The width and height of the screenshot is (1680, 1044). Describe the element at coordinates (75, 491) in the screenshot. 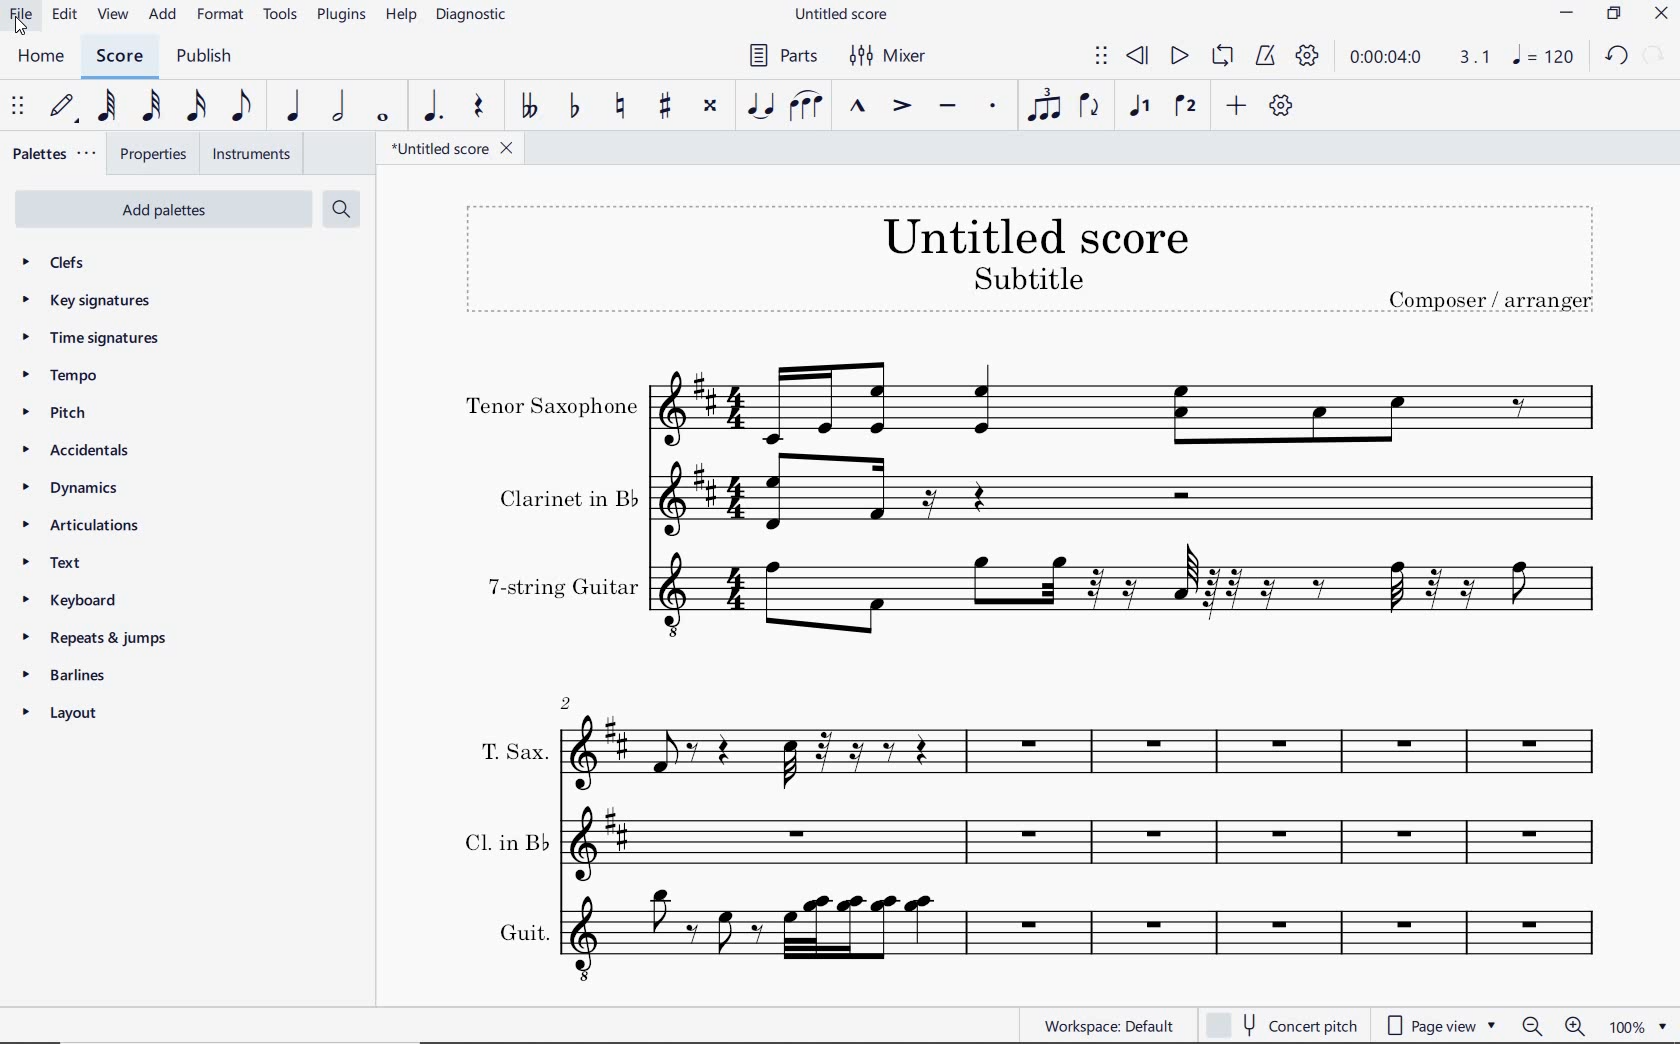

I see `DYNAMICS` at that location.